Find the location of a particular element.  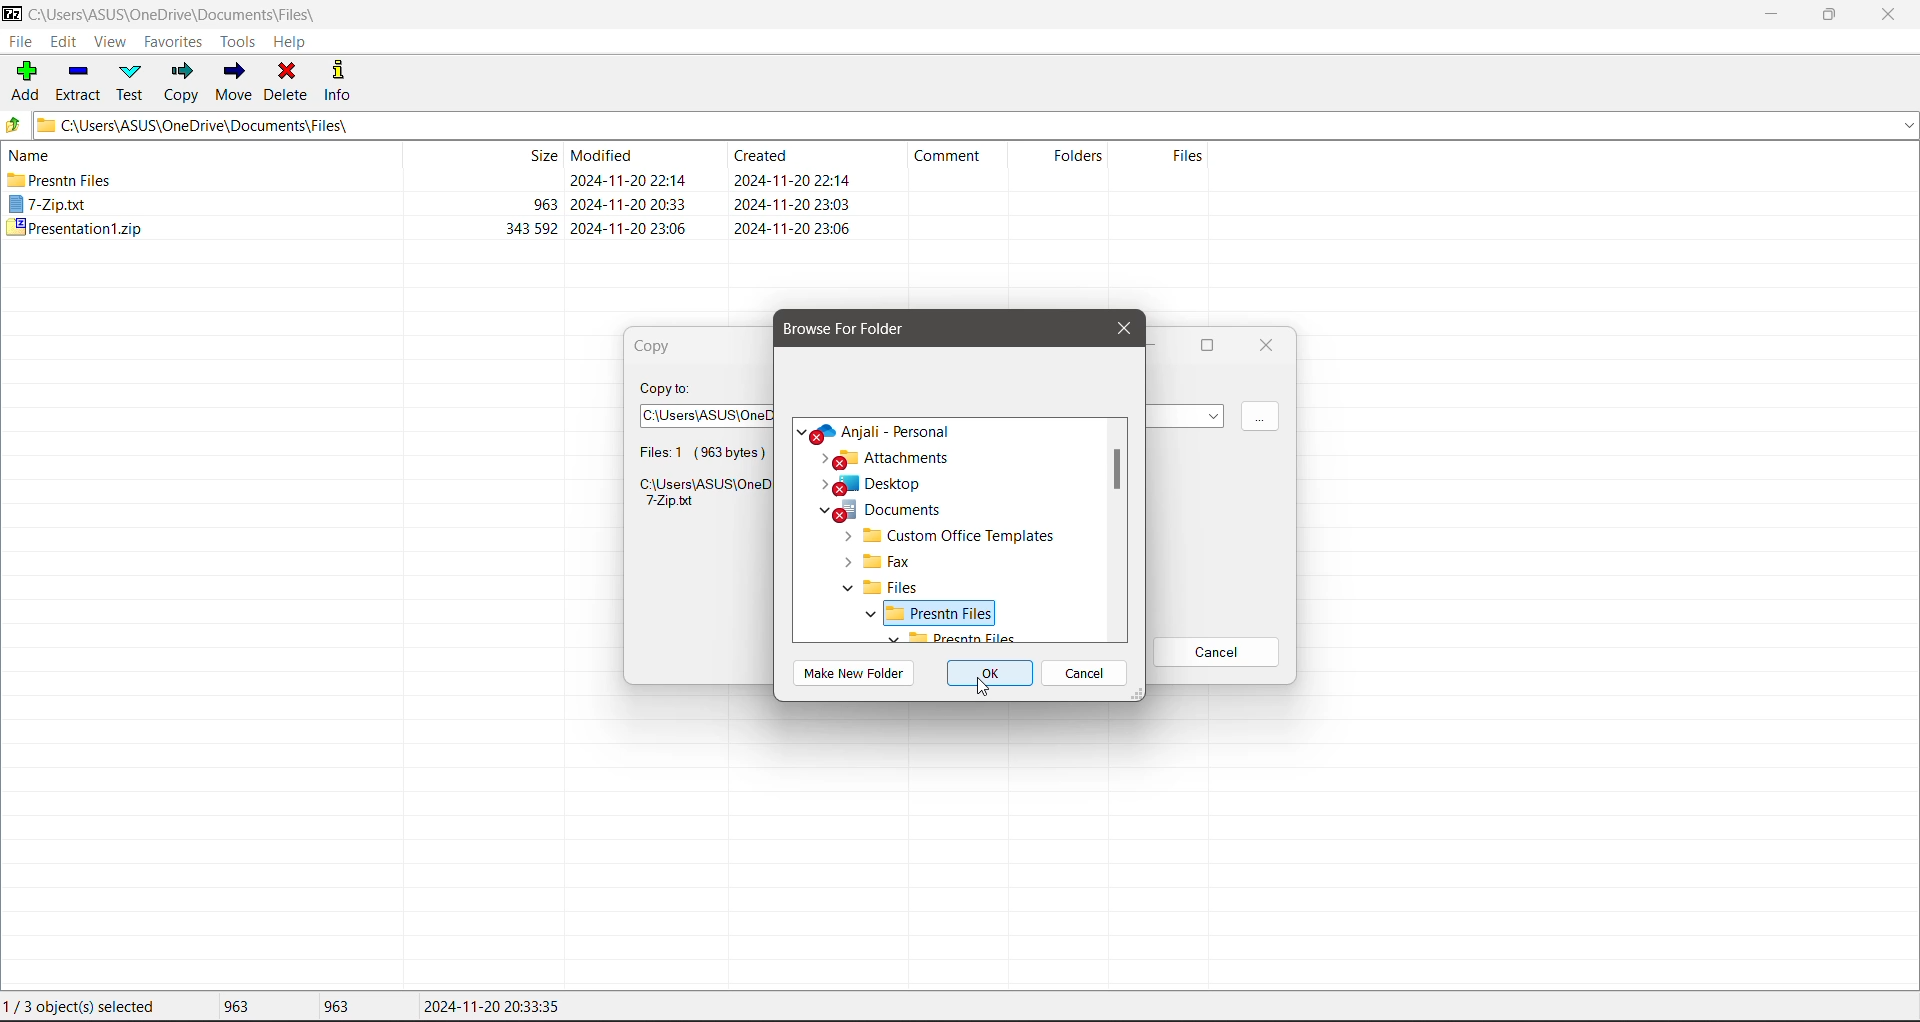

Info is located at coordinates (339, 79).